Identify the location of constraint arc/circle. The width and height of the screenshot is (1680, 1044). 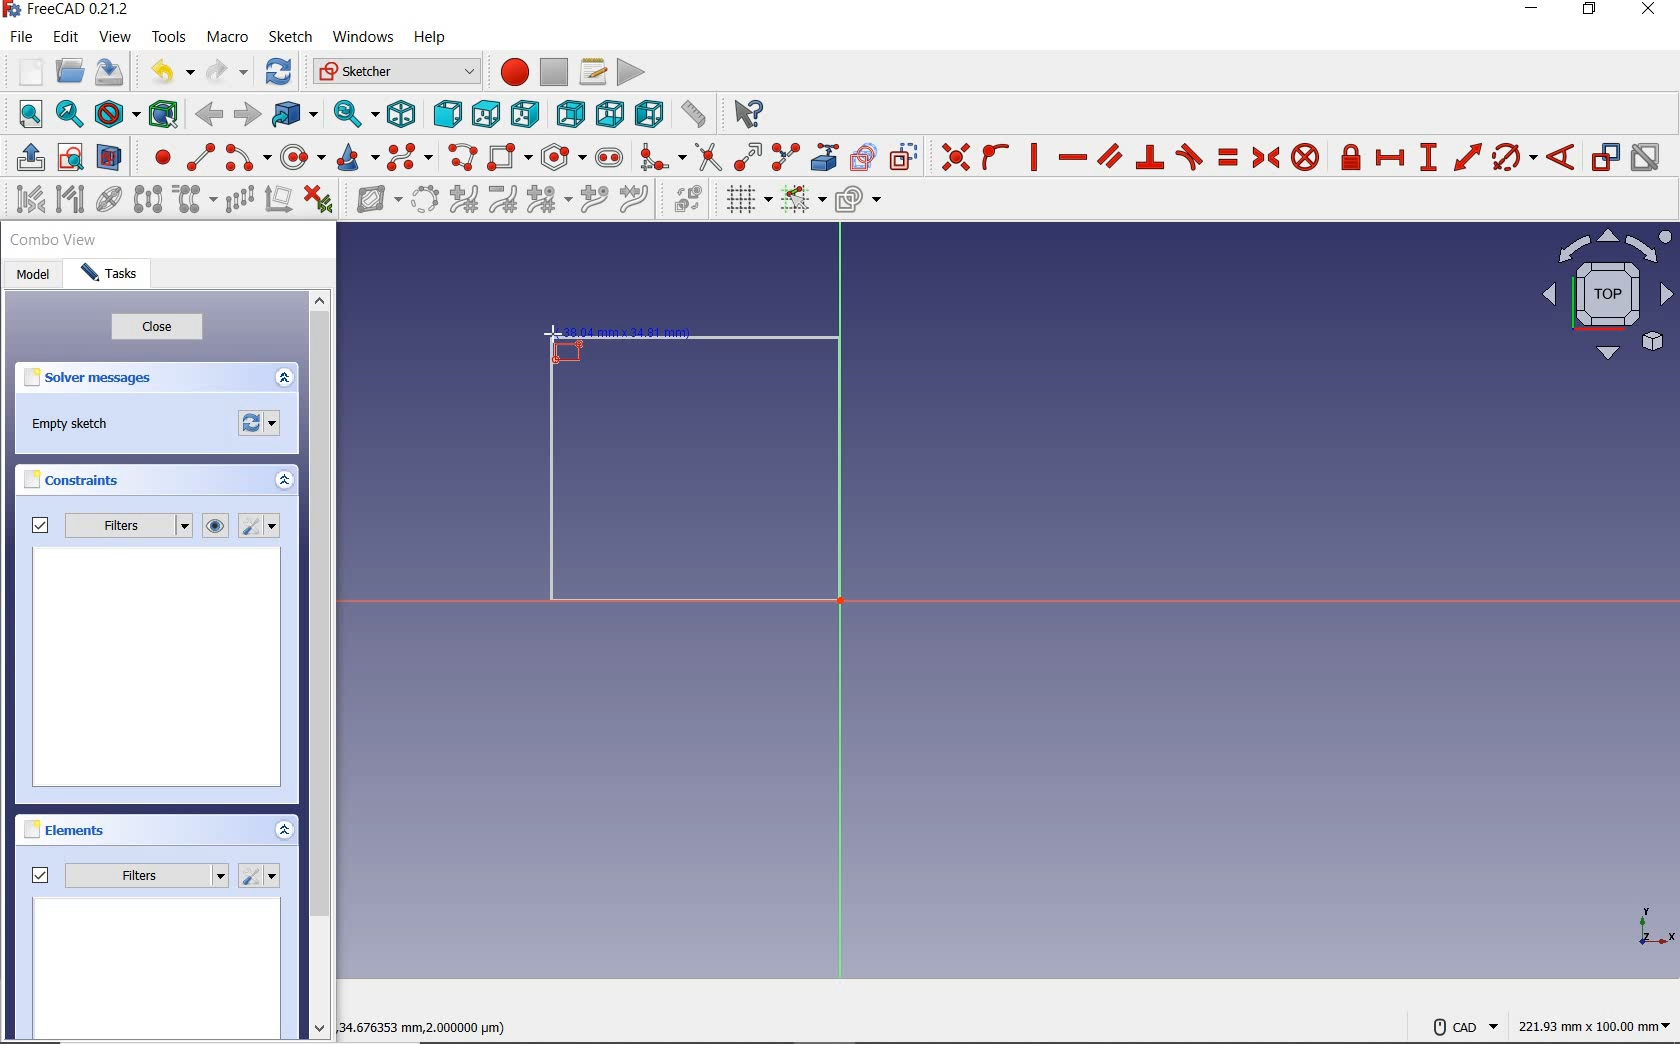
(1515, 157).